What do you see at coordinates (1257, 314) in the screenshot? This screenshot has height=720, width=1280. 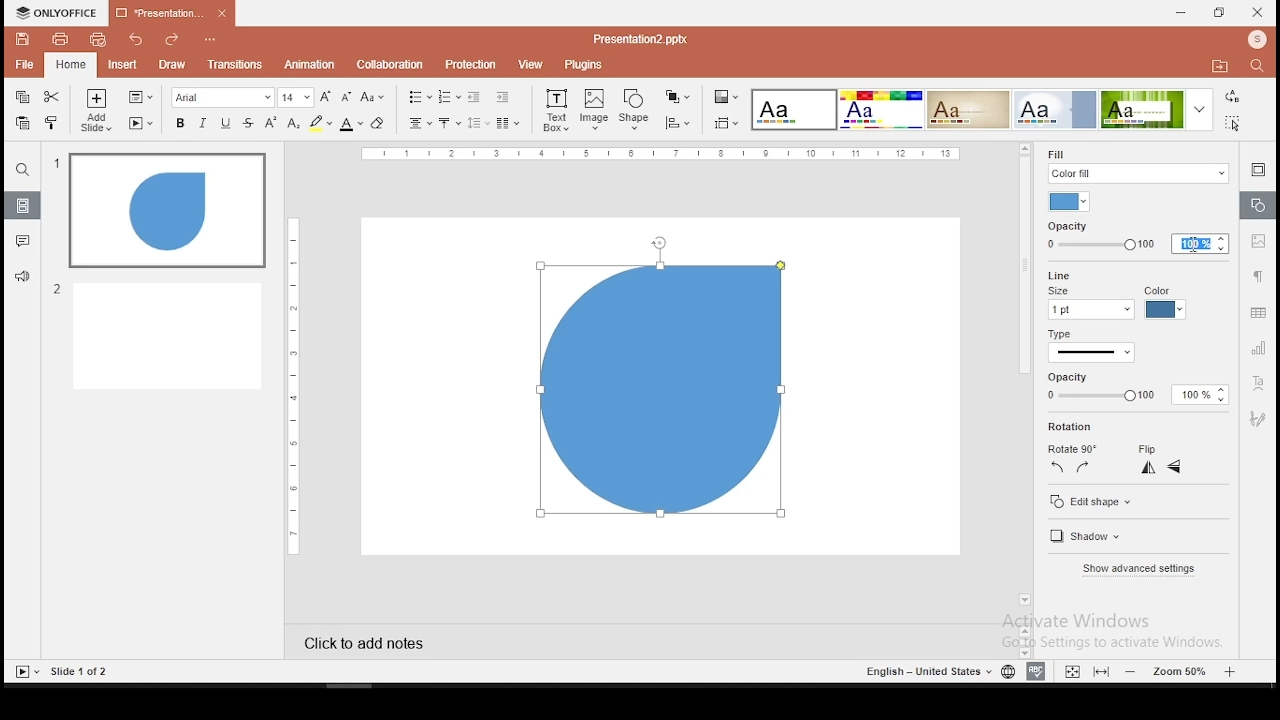 I see `table settings` at bounding box center [1257, 314].